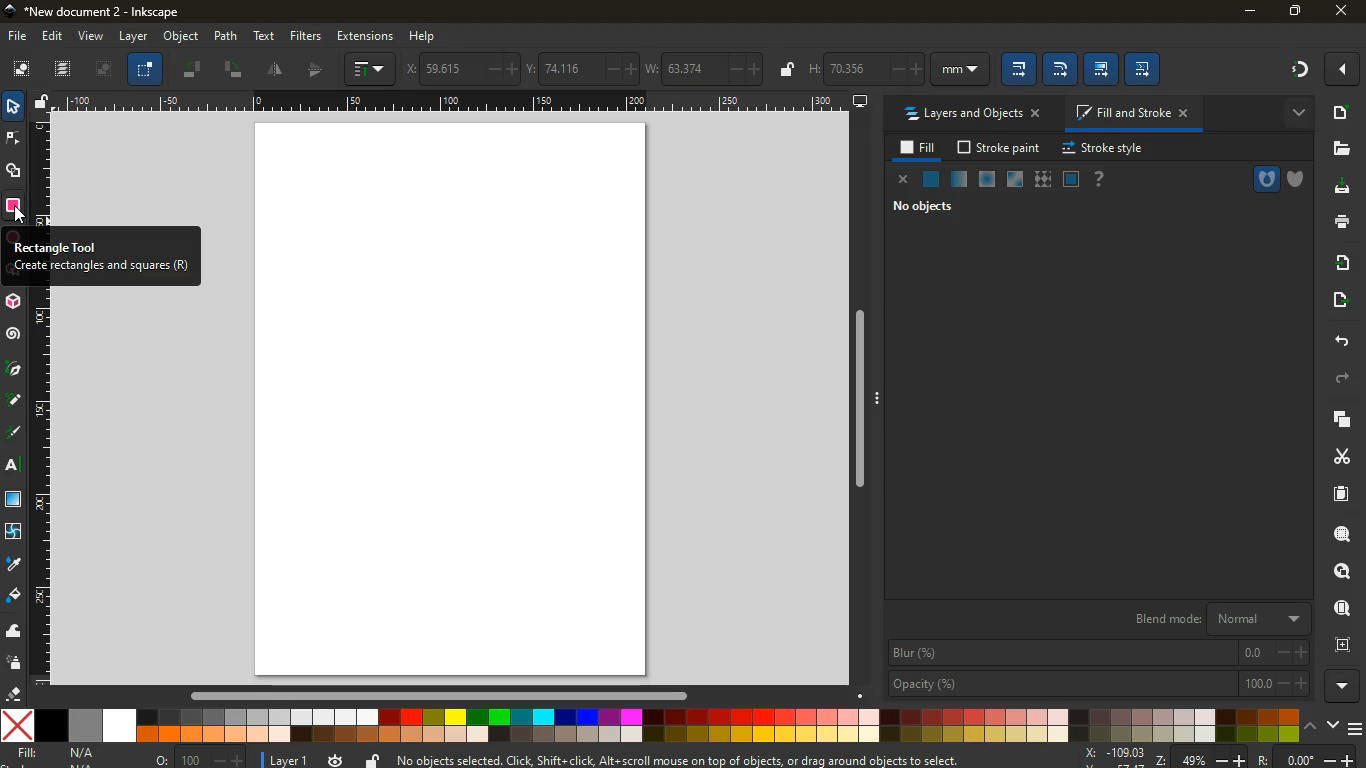 This screenshot has width=1366, height=768. I want to click on more, so click(1345, 684).